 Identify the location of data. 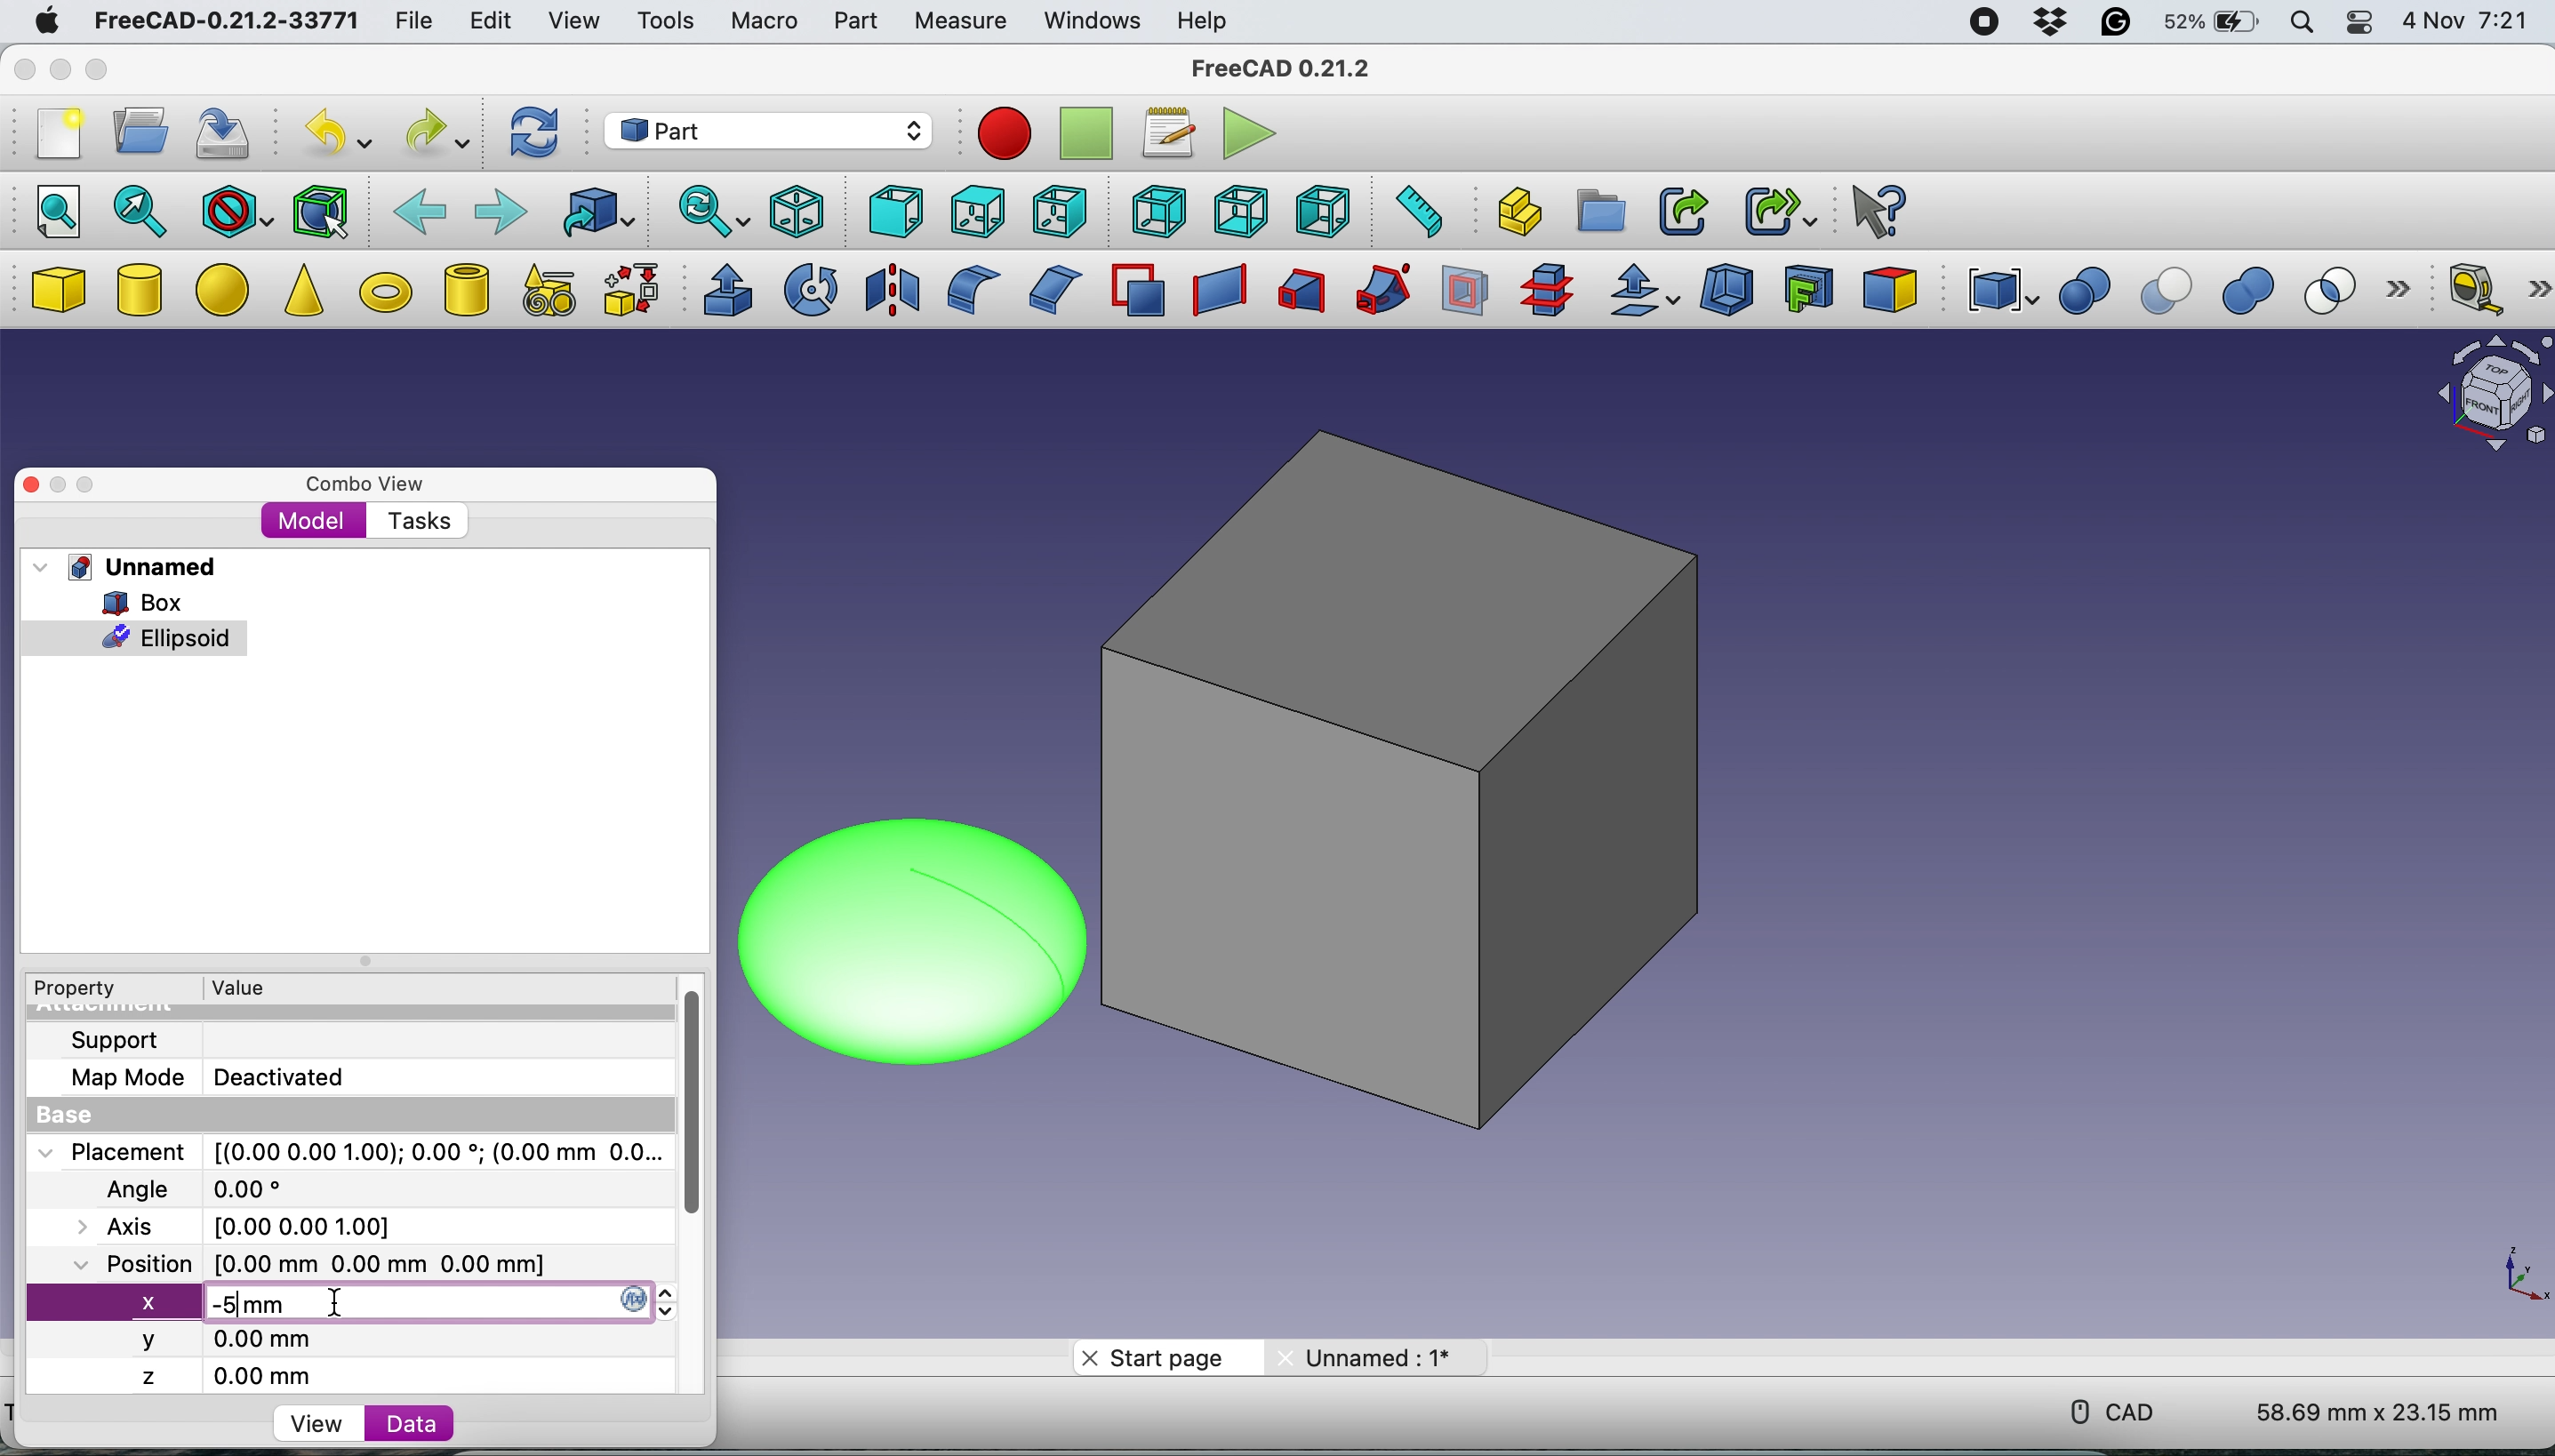
(399, 1423).